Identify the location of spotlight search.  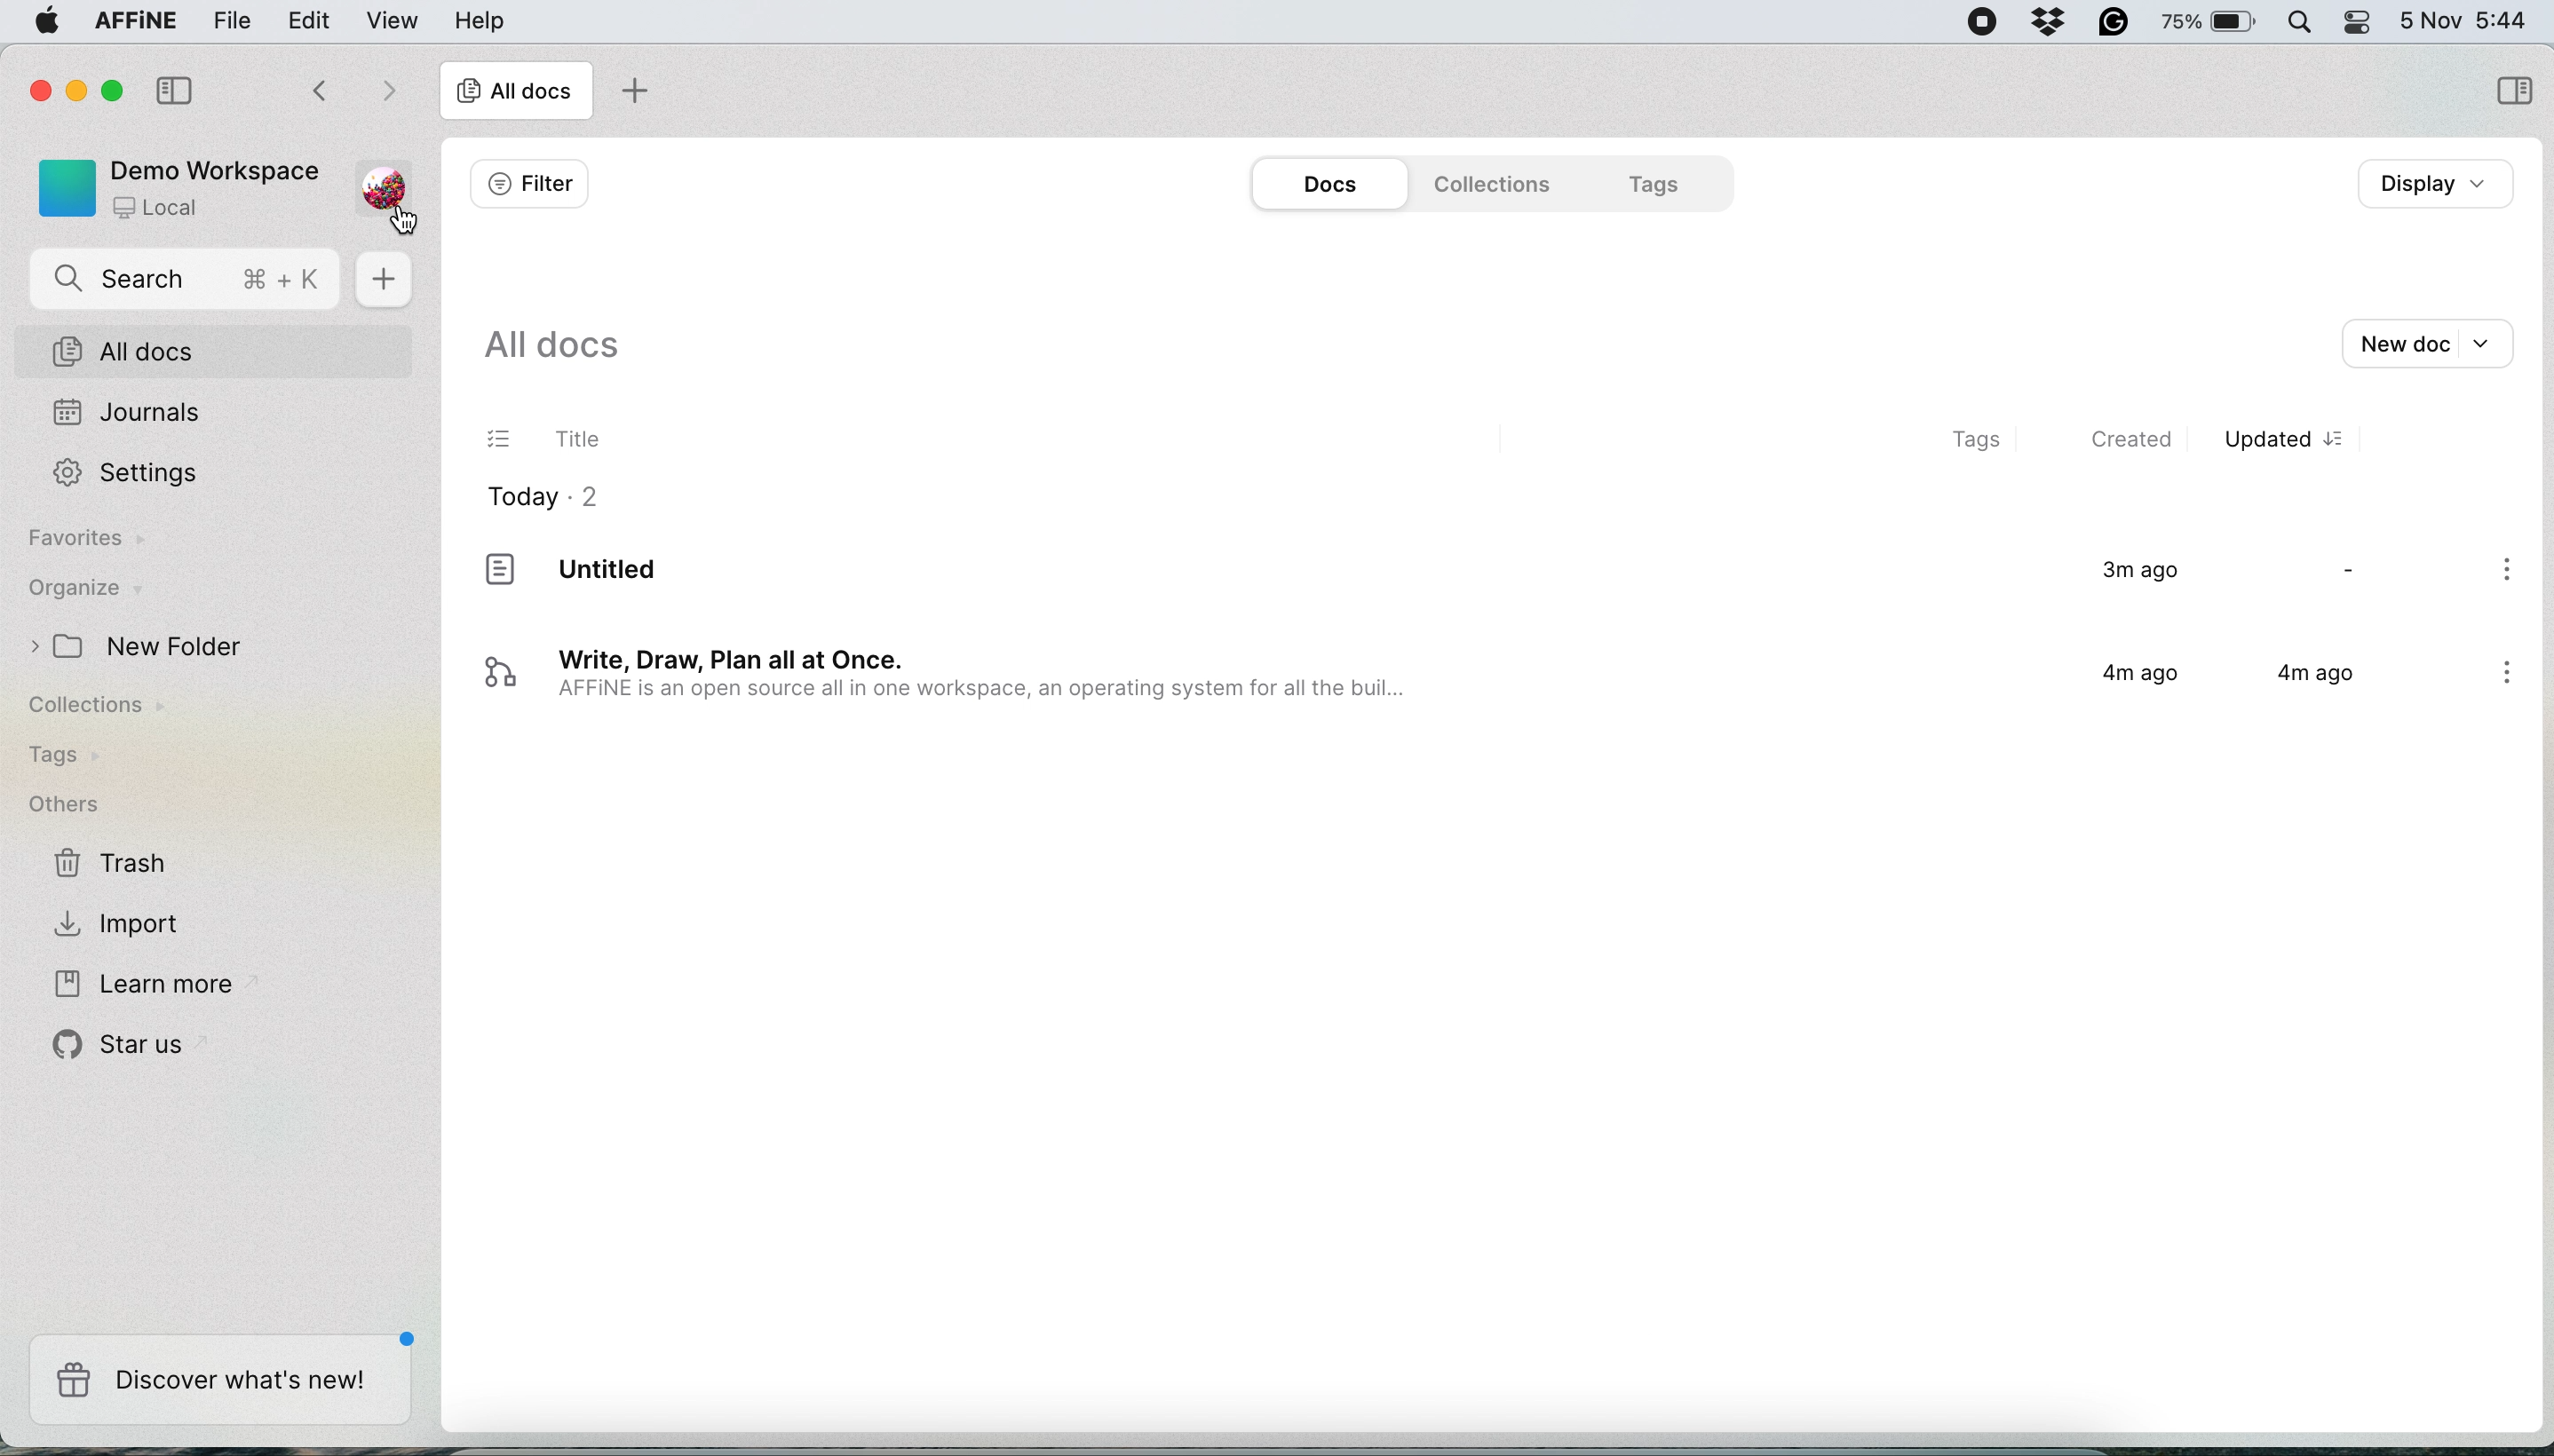
(2296, 21).